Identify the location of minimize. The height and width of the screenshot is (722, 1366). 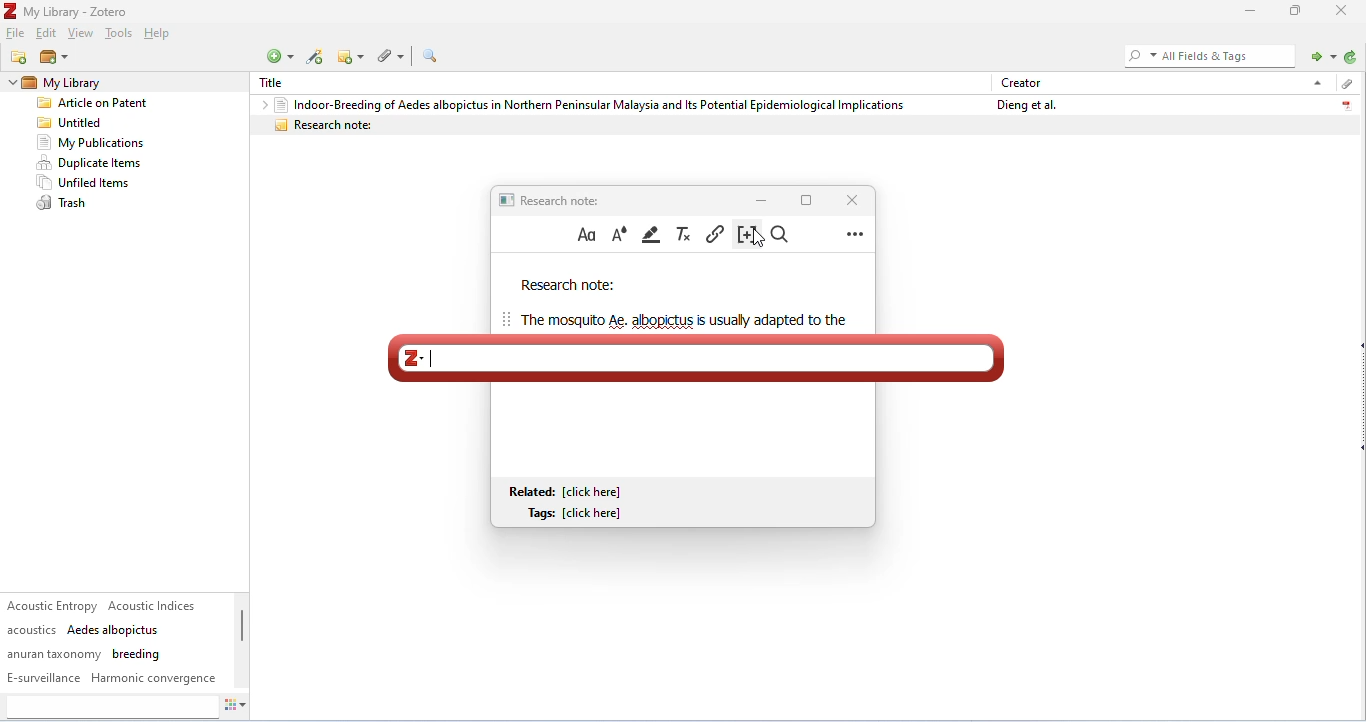
(1247, 11).